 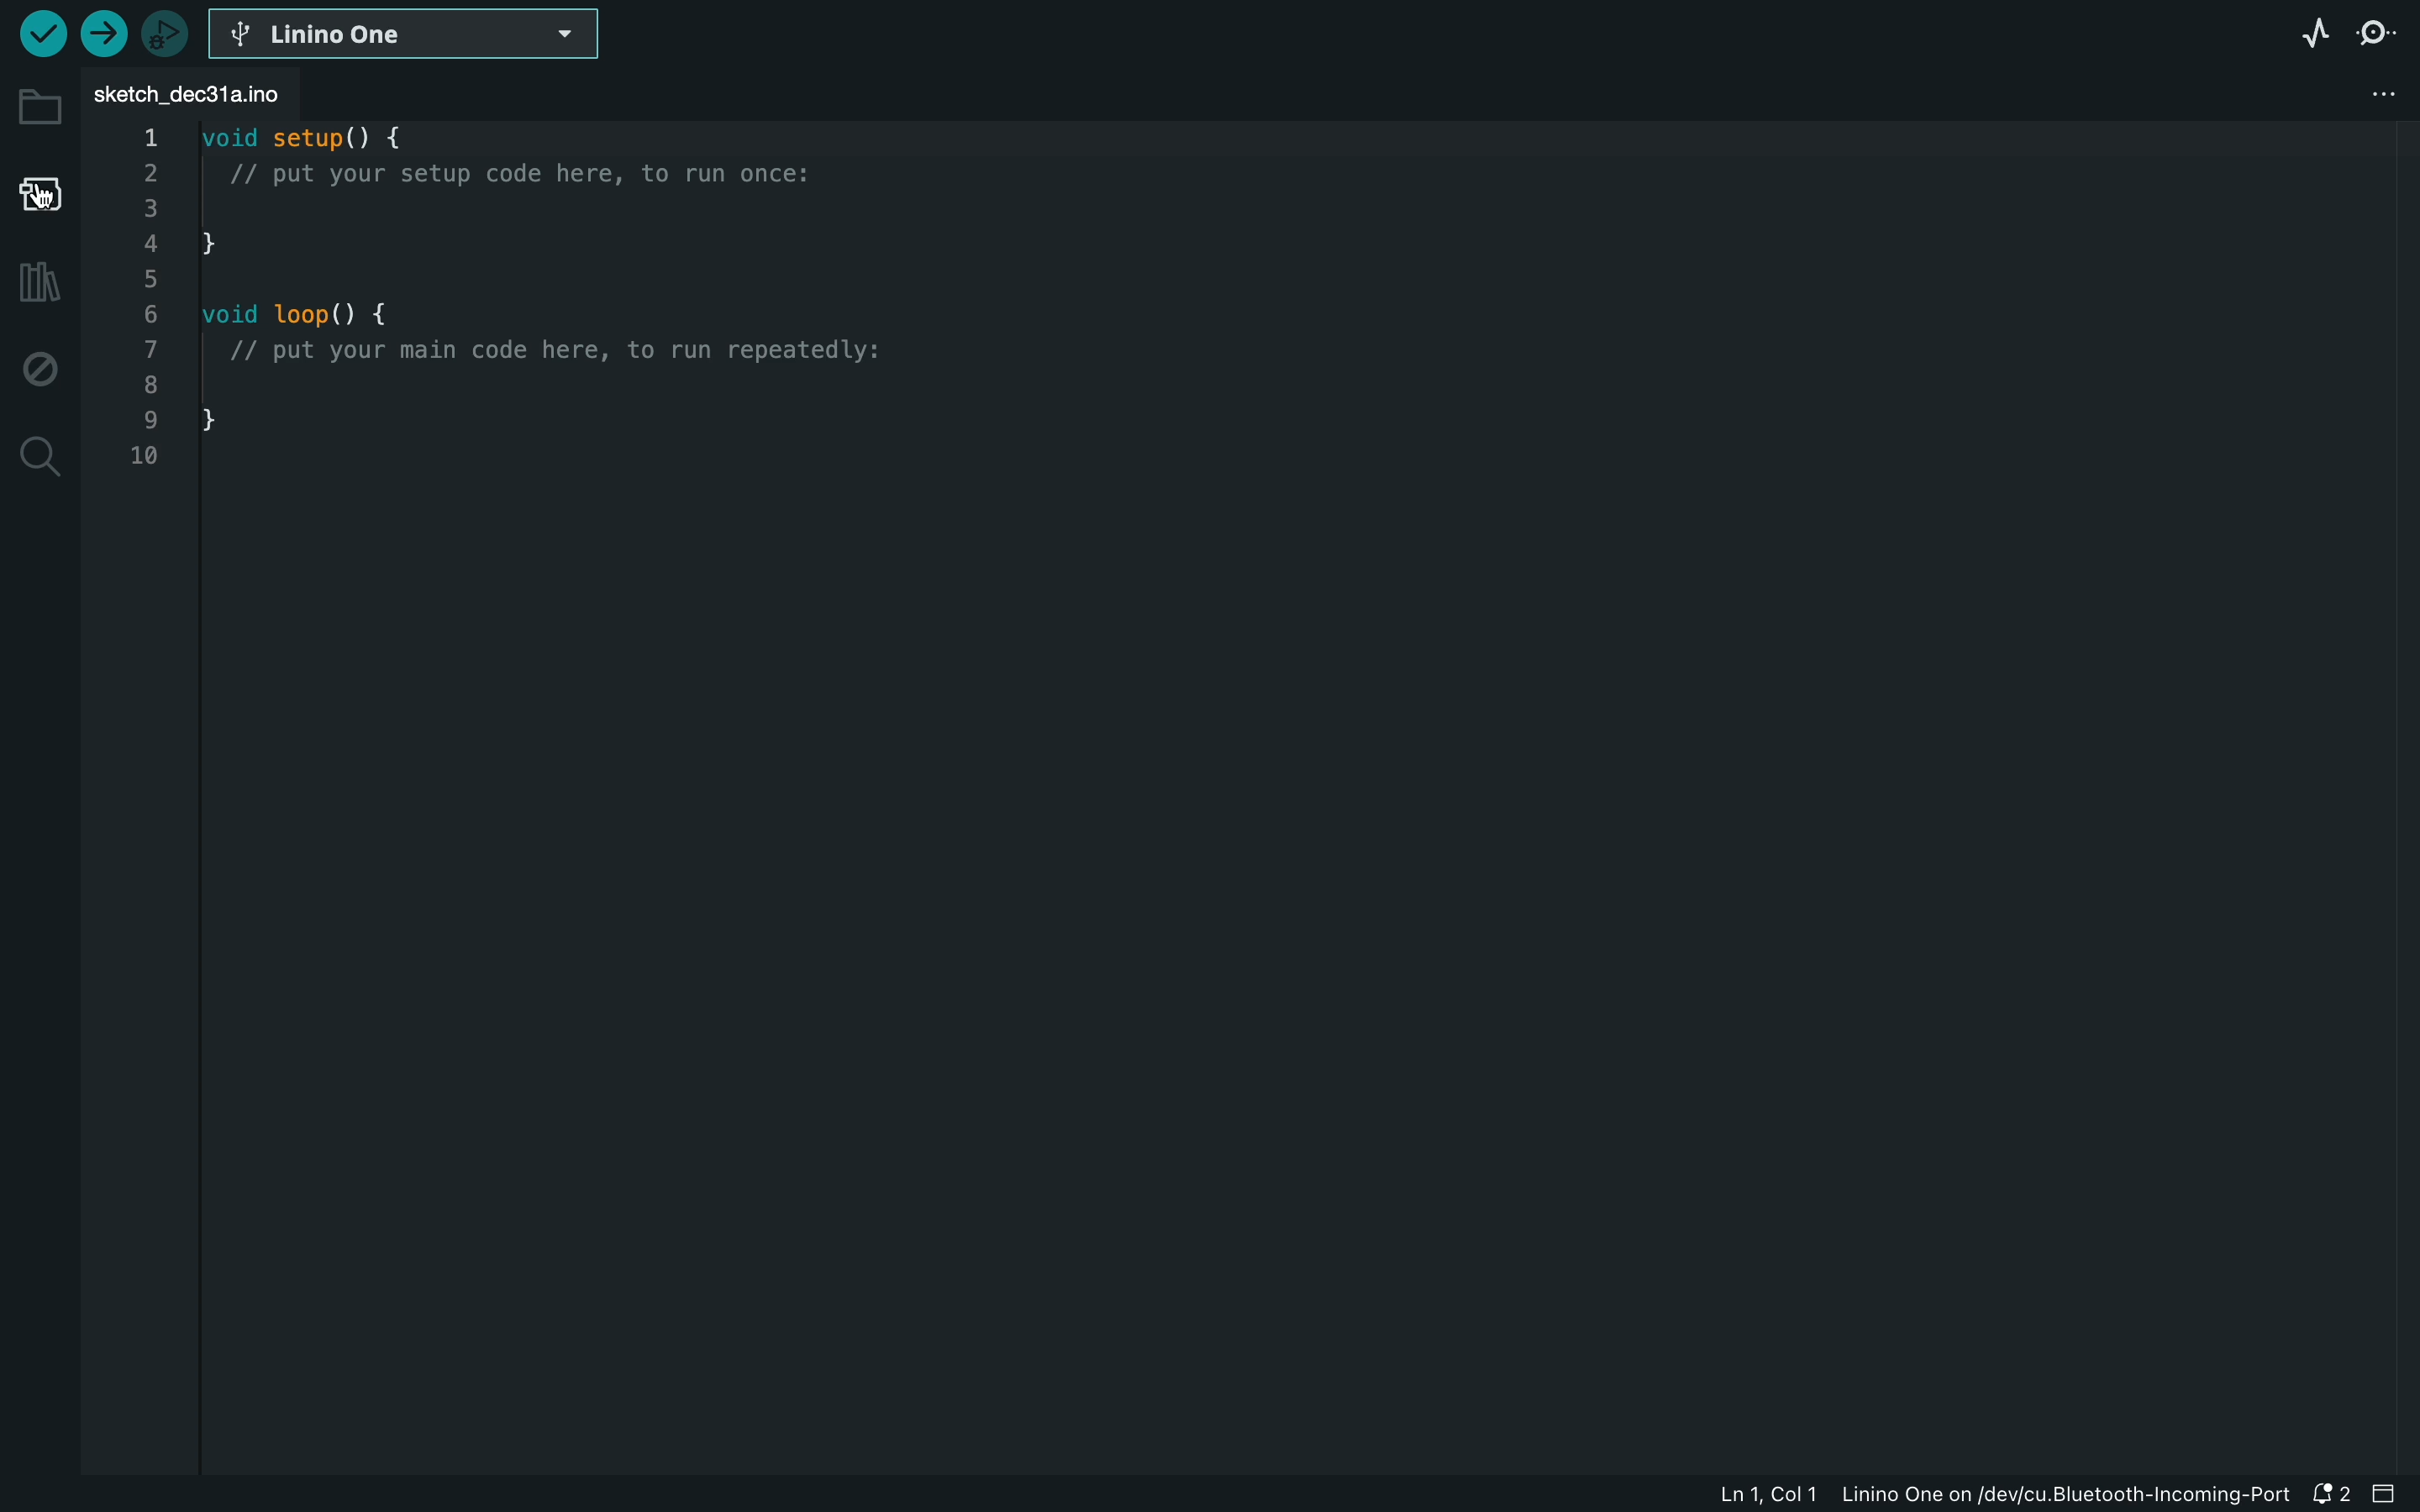 I want to click on code, so click(x=556, y=298).